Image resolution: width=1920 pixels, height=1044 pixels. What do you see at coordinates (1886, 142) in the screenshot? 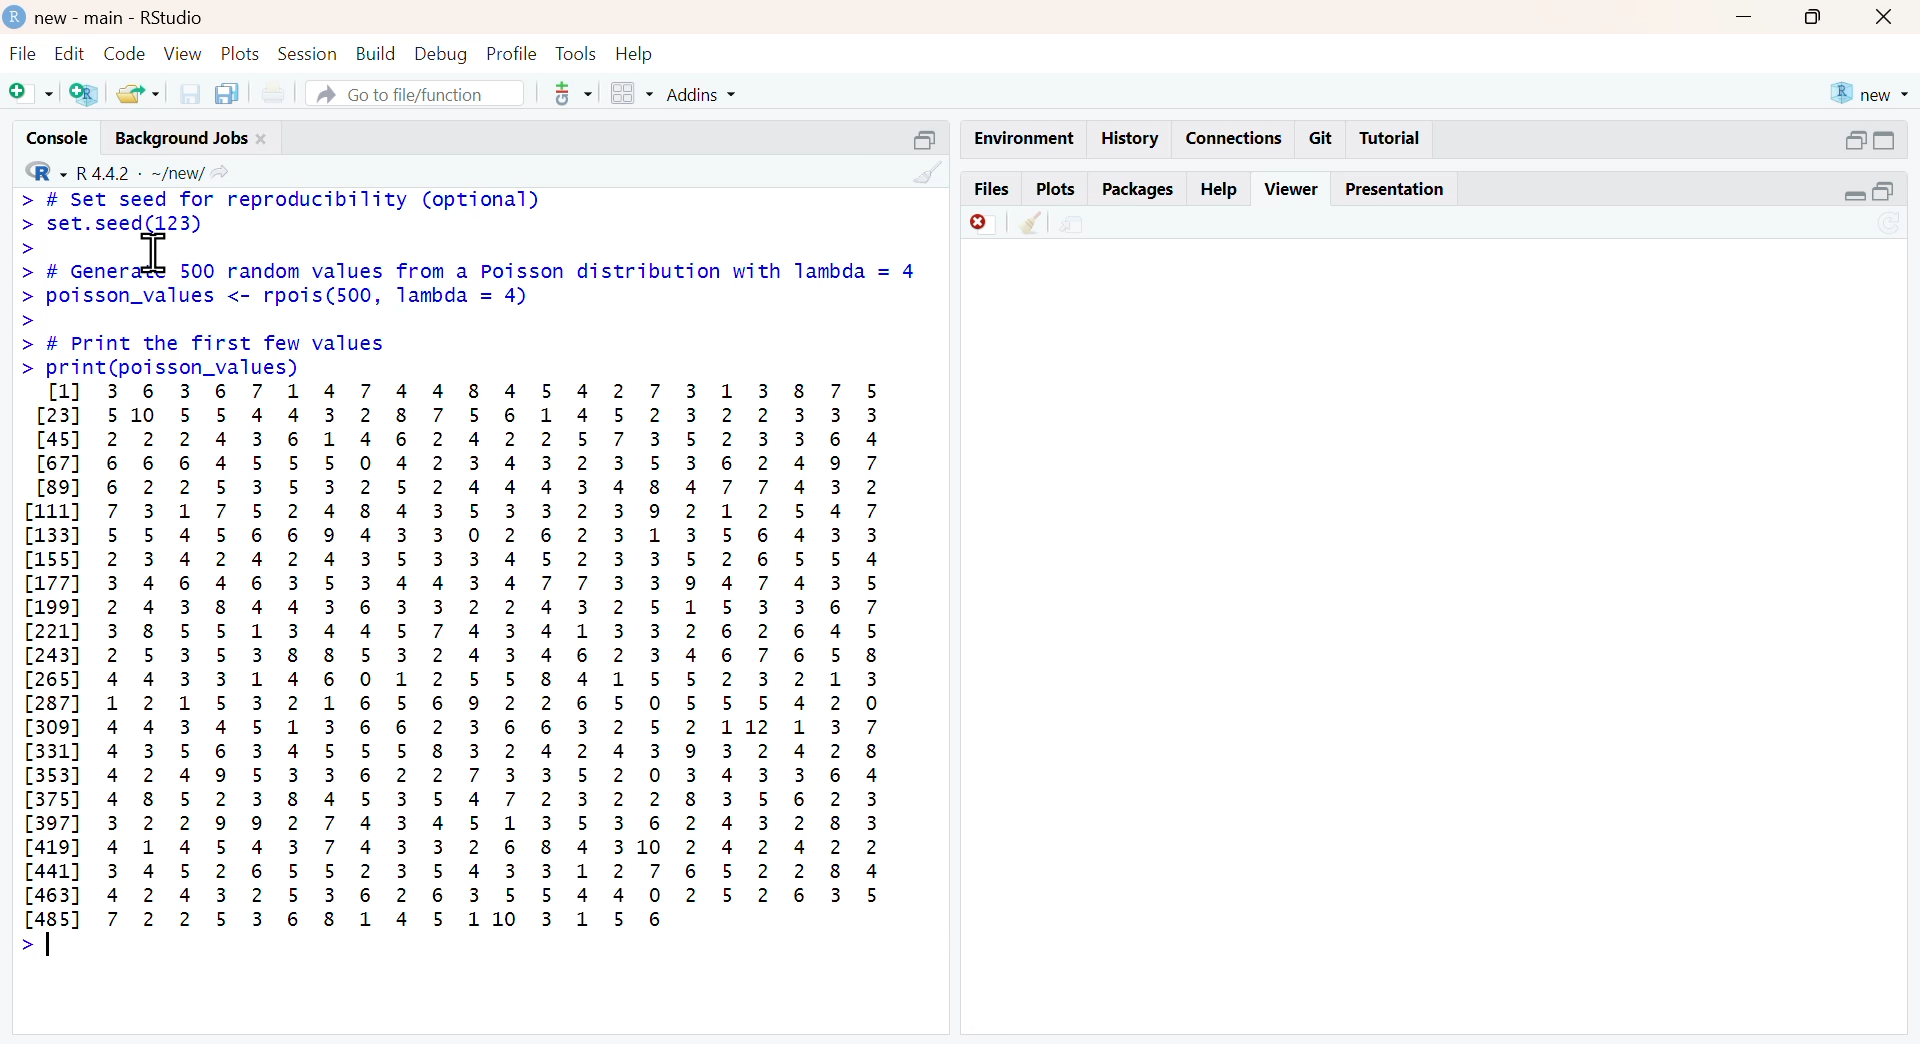
I see `expand/collapse` at bounding box center [1886, 142].